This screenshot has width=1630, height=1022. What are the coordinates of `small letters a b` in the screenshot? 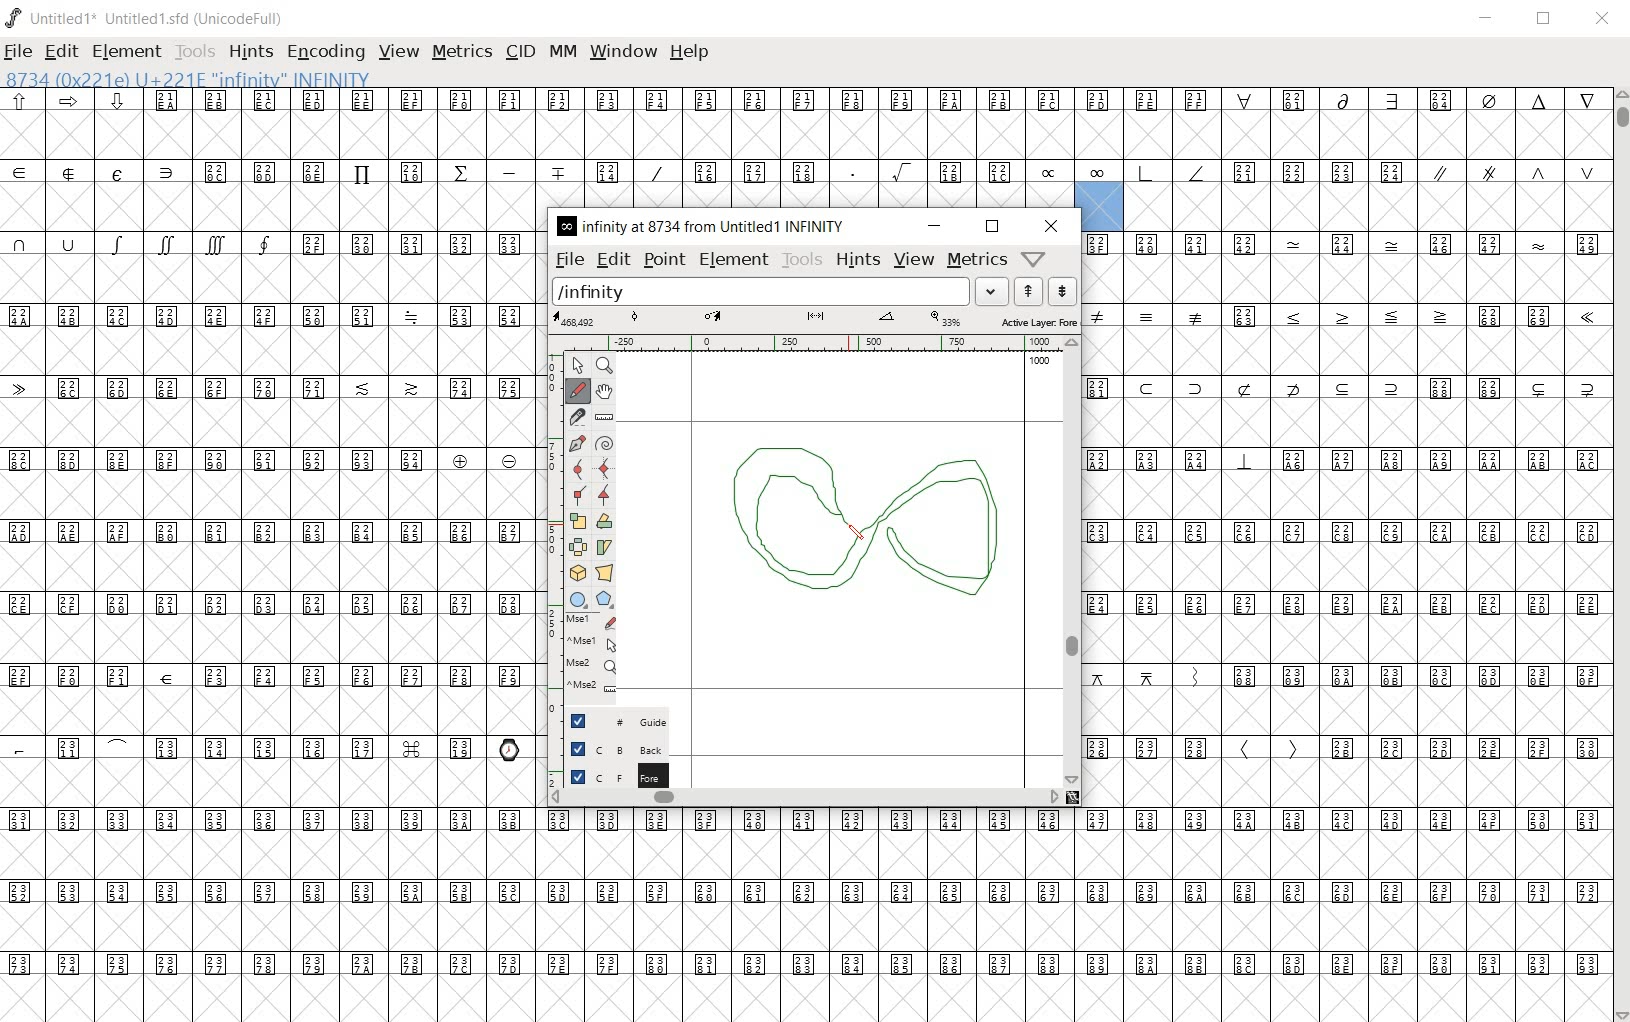 It's located at (1593, 243).